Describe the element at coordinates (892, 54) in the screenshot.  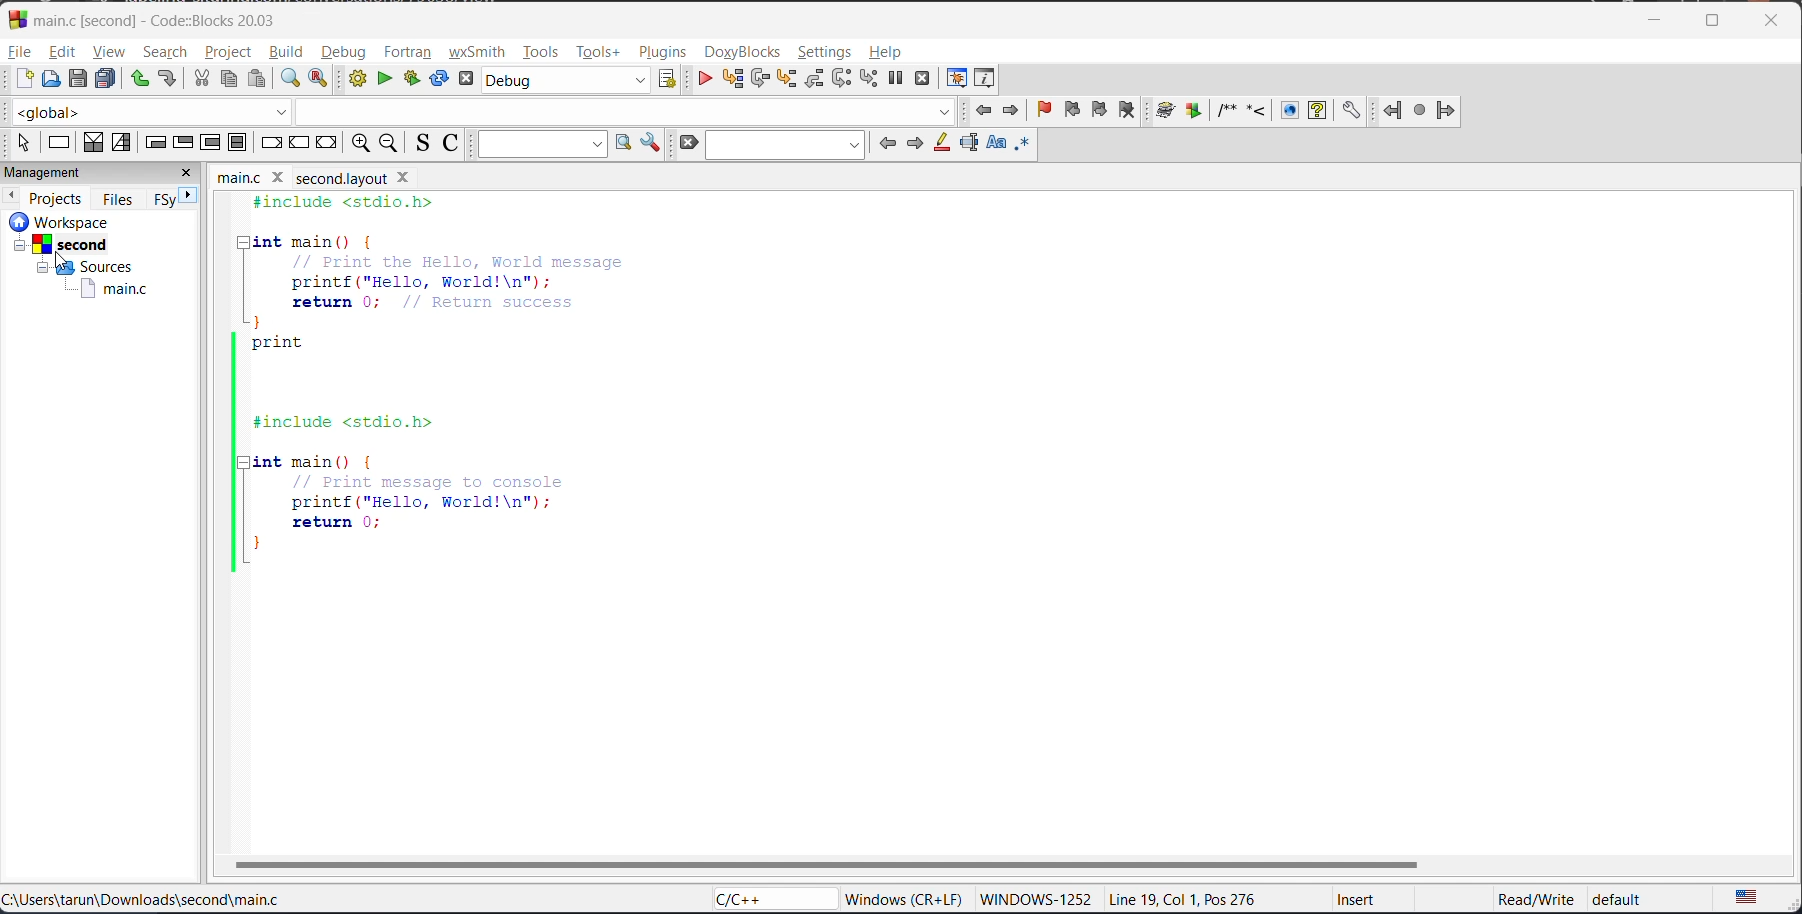
I see `help` at that location.